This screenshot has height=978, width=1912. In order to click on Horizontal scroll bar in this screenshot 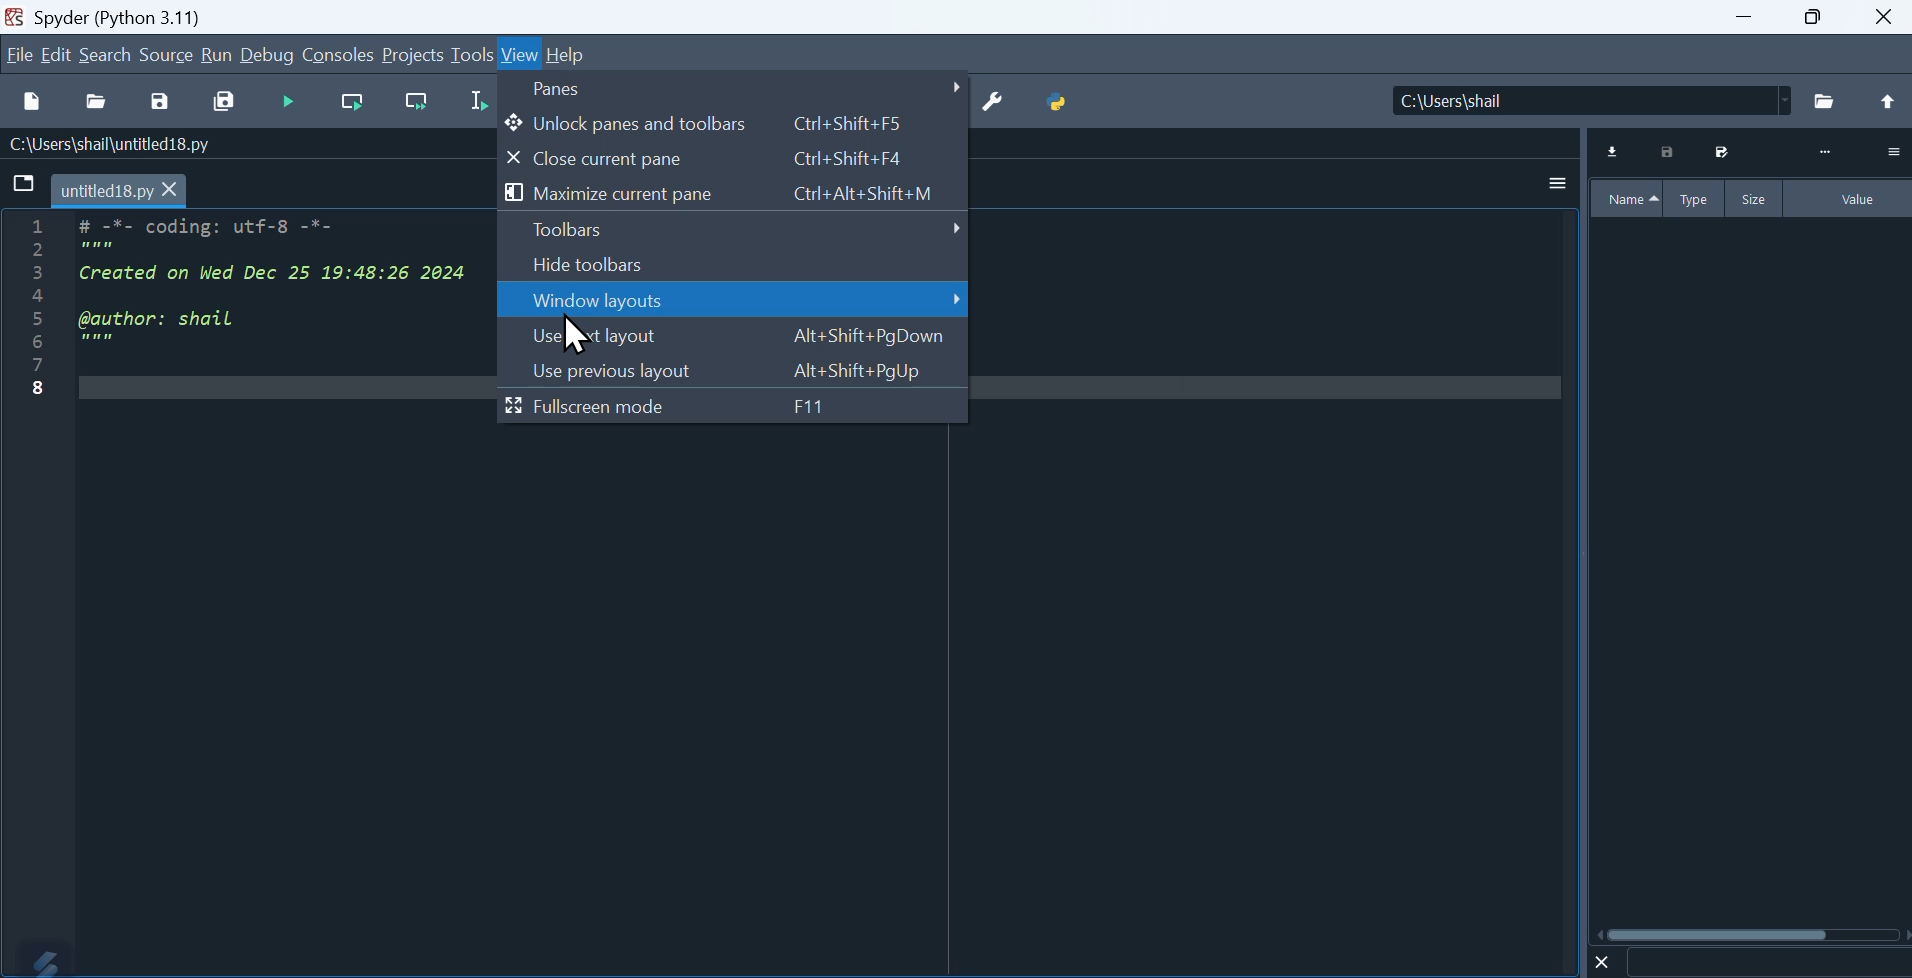, I will do `click(1753, 934)`.